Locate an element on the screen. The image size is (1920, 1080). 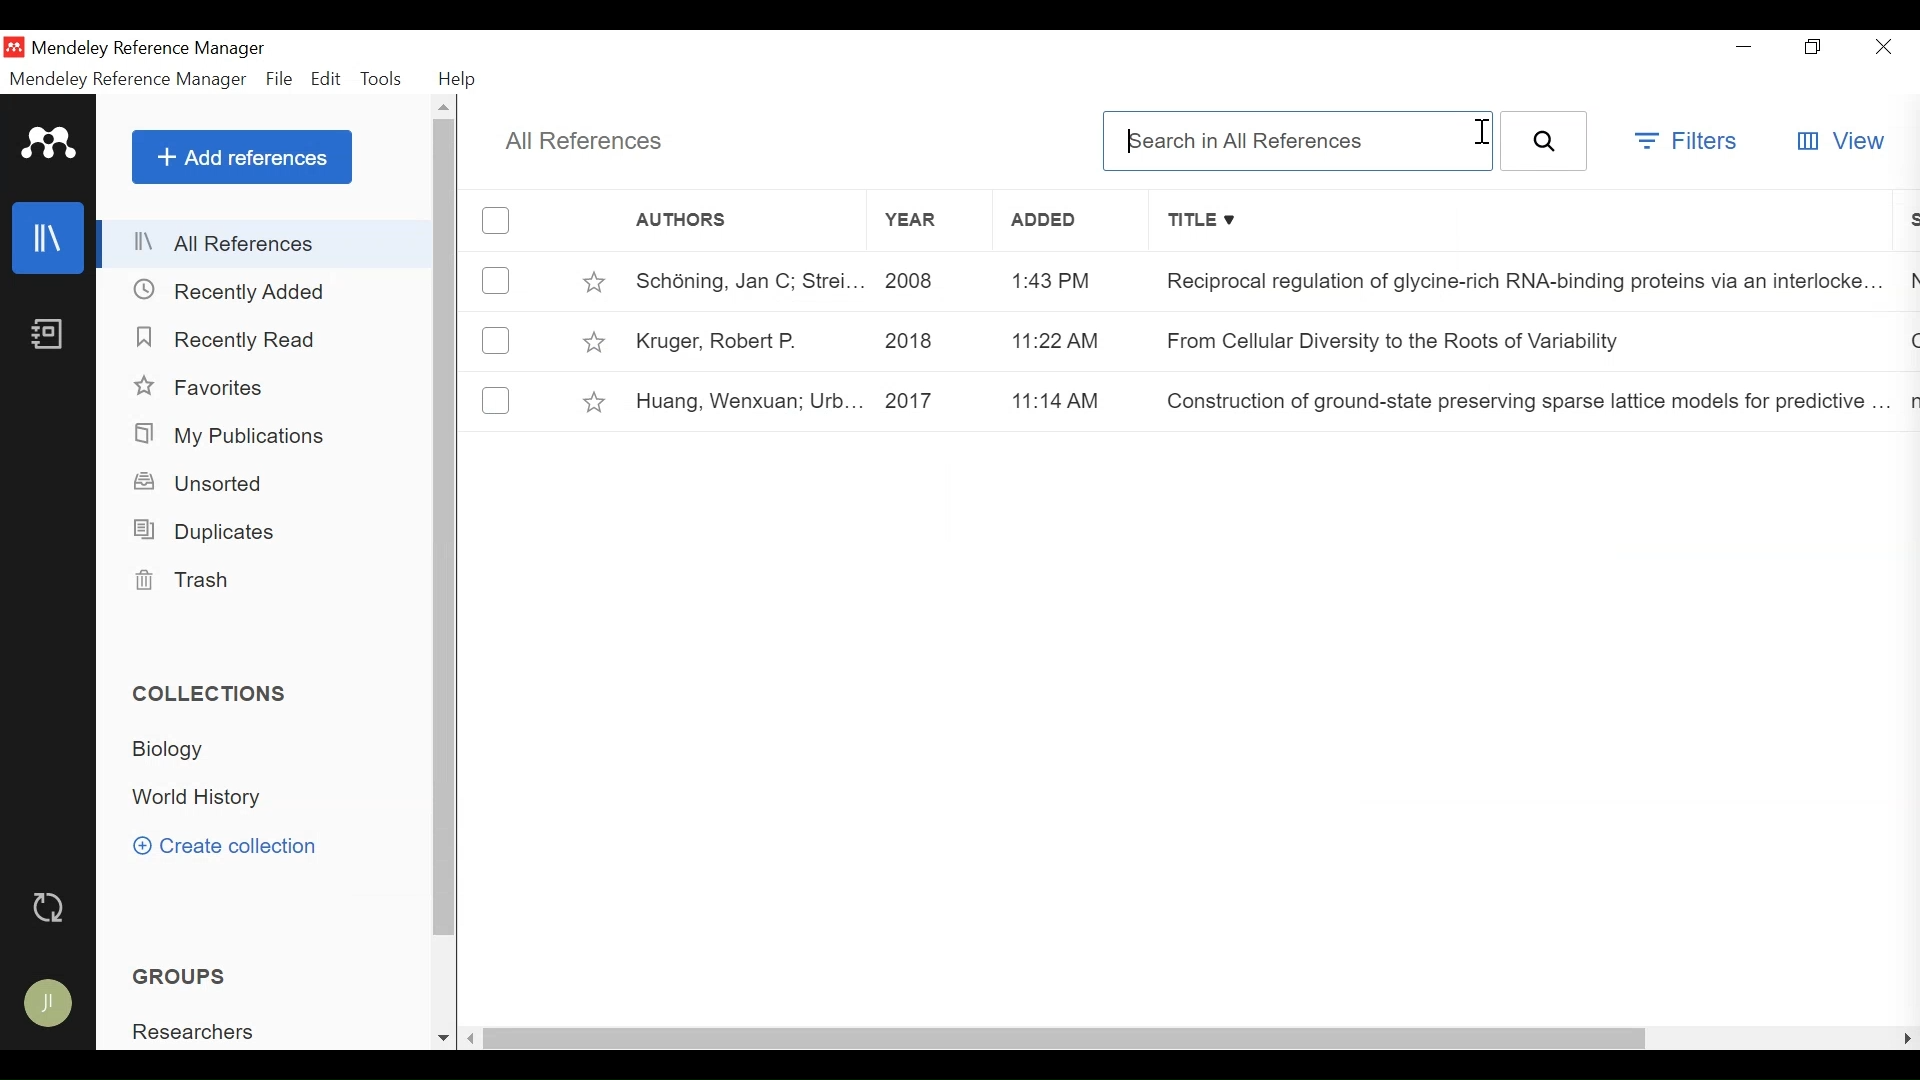
Create Collection is located at coordinates (224, 848).